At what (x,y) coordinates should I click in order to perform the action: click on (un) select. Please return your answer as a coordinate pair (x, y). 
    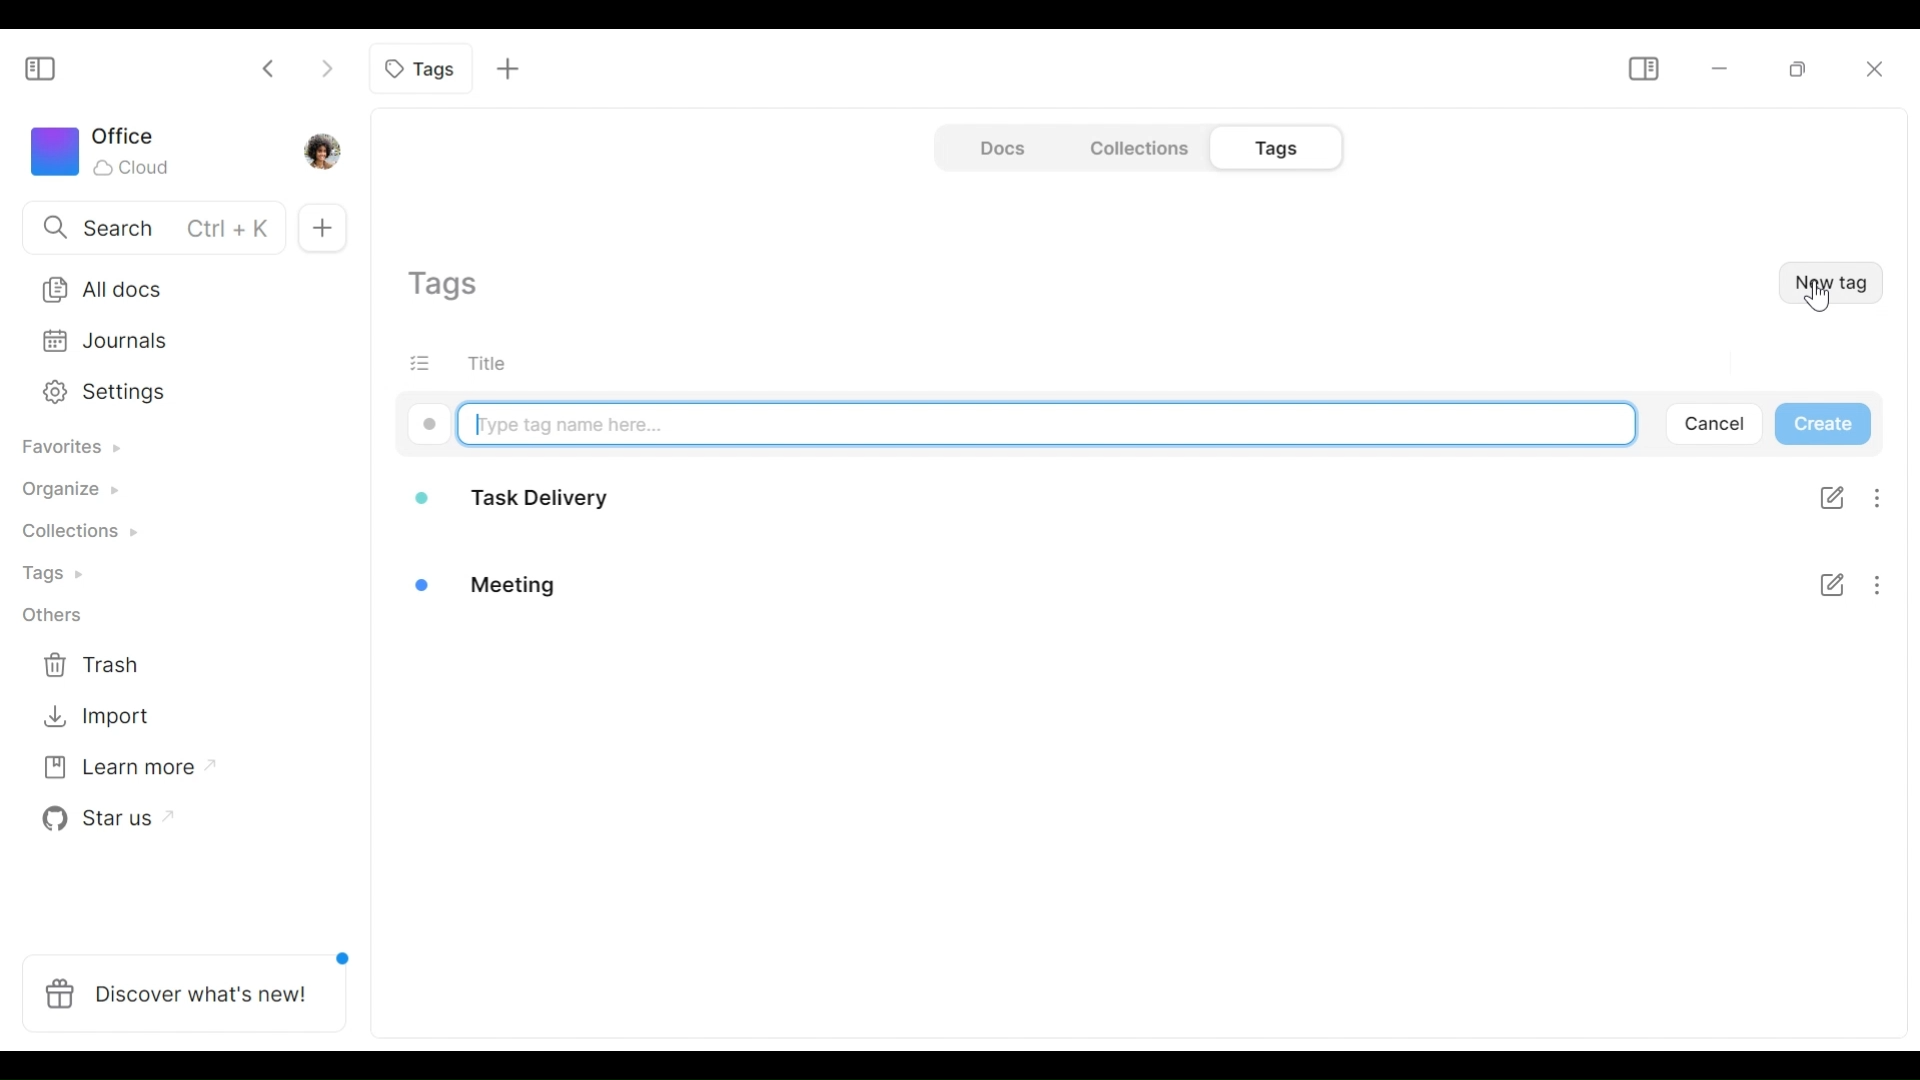
    Looking at the image, I should click on (427, 362).